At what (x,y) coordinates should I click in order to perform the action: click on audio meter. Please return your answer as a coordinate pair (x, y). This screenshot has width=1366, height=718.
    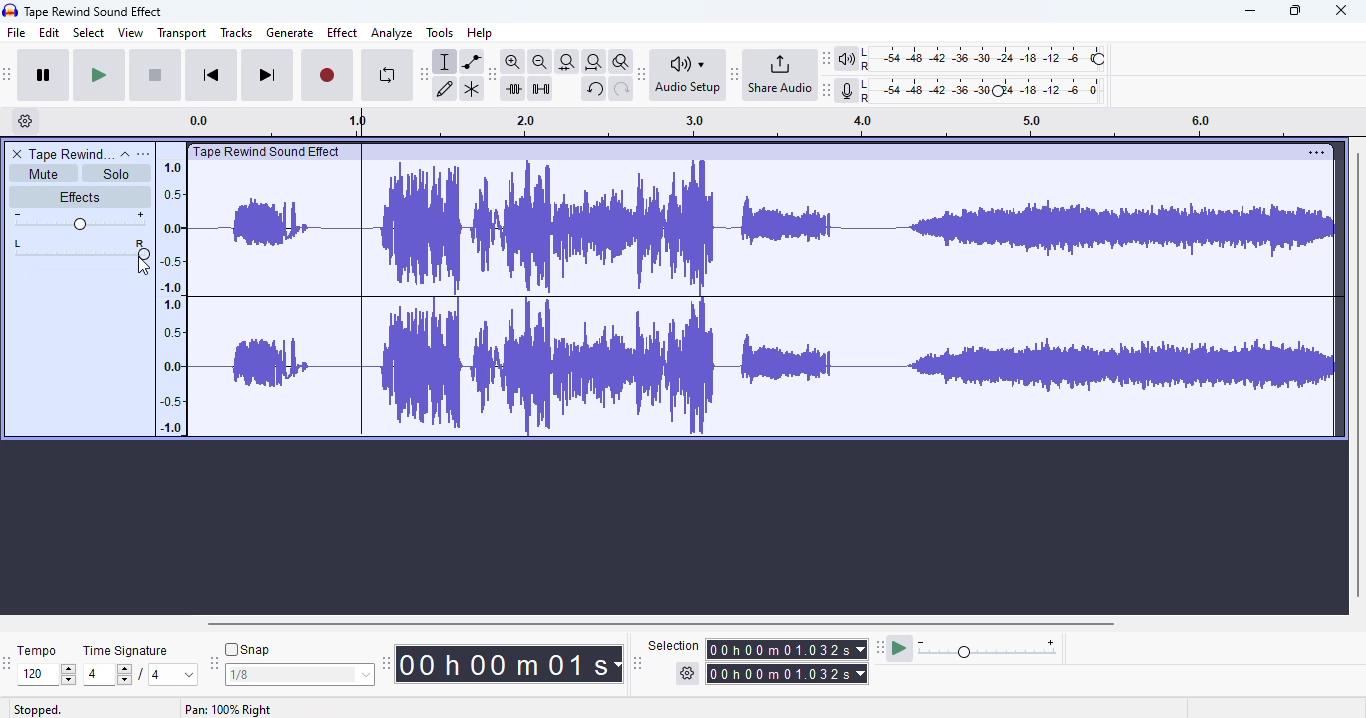
    Looking at the image, I should click on (973, 92).